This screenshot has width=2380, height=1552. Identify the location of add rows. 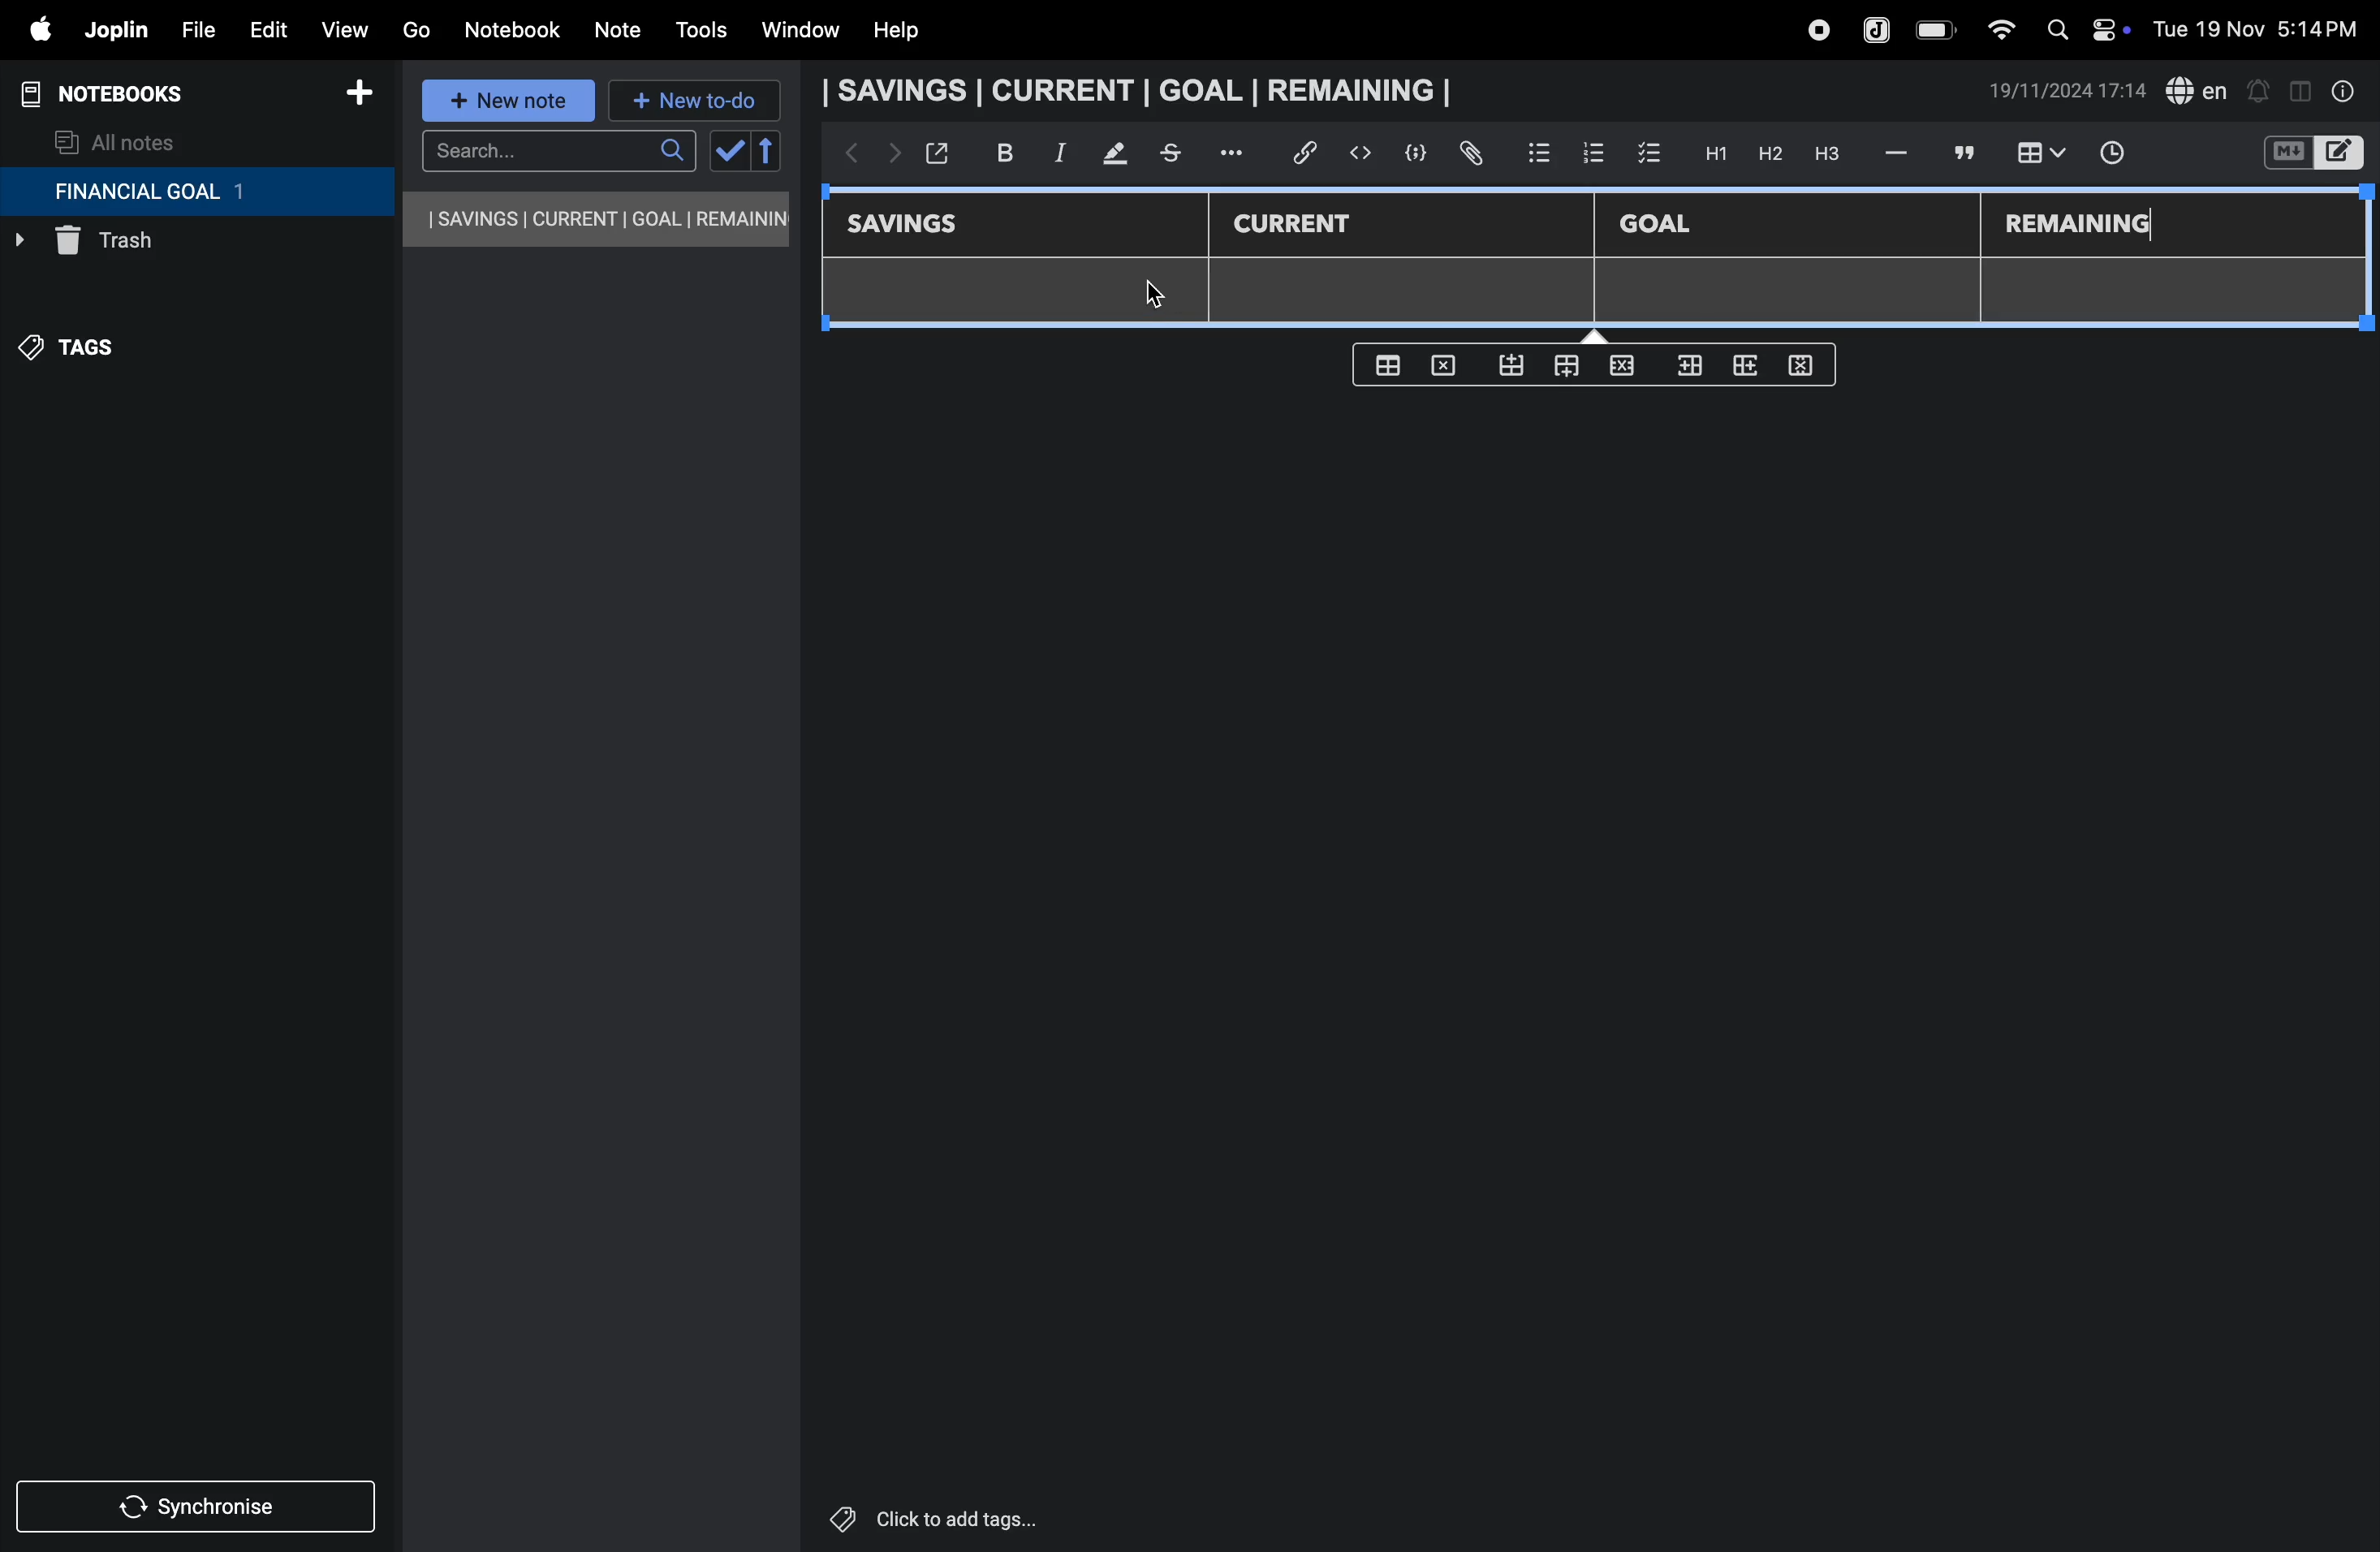
(1742, 371).